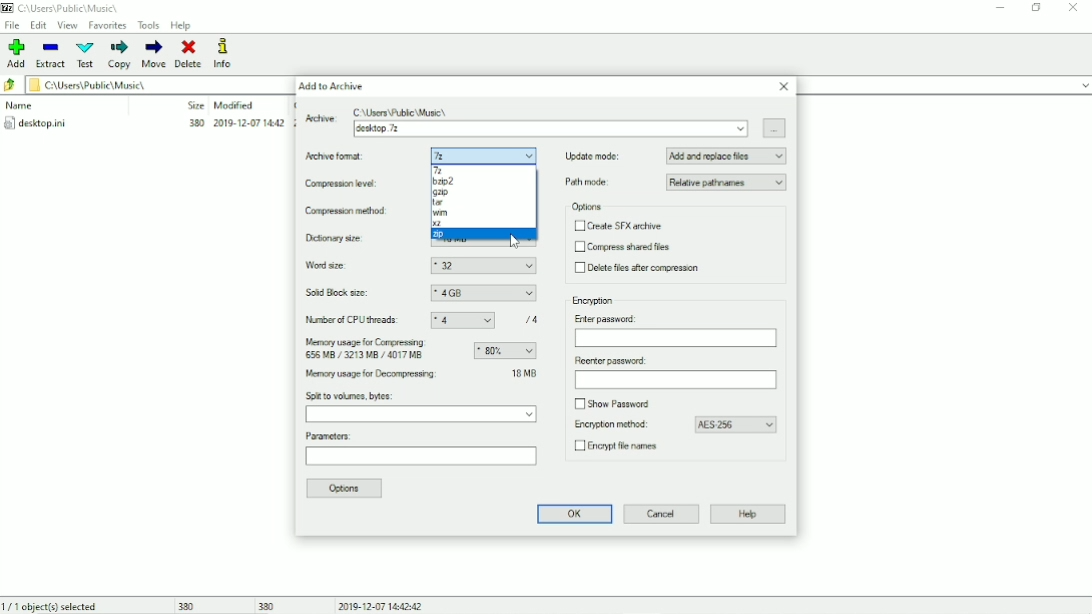 The height and width of the screenshot is (614, 1092). Describe the element at coordinates (675, 183) in the screenshot. I see `Path mode` at that location.